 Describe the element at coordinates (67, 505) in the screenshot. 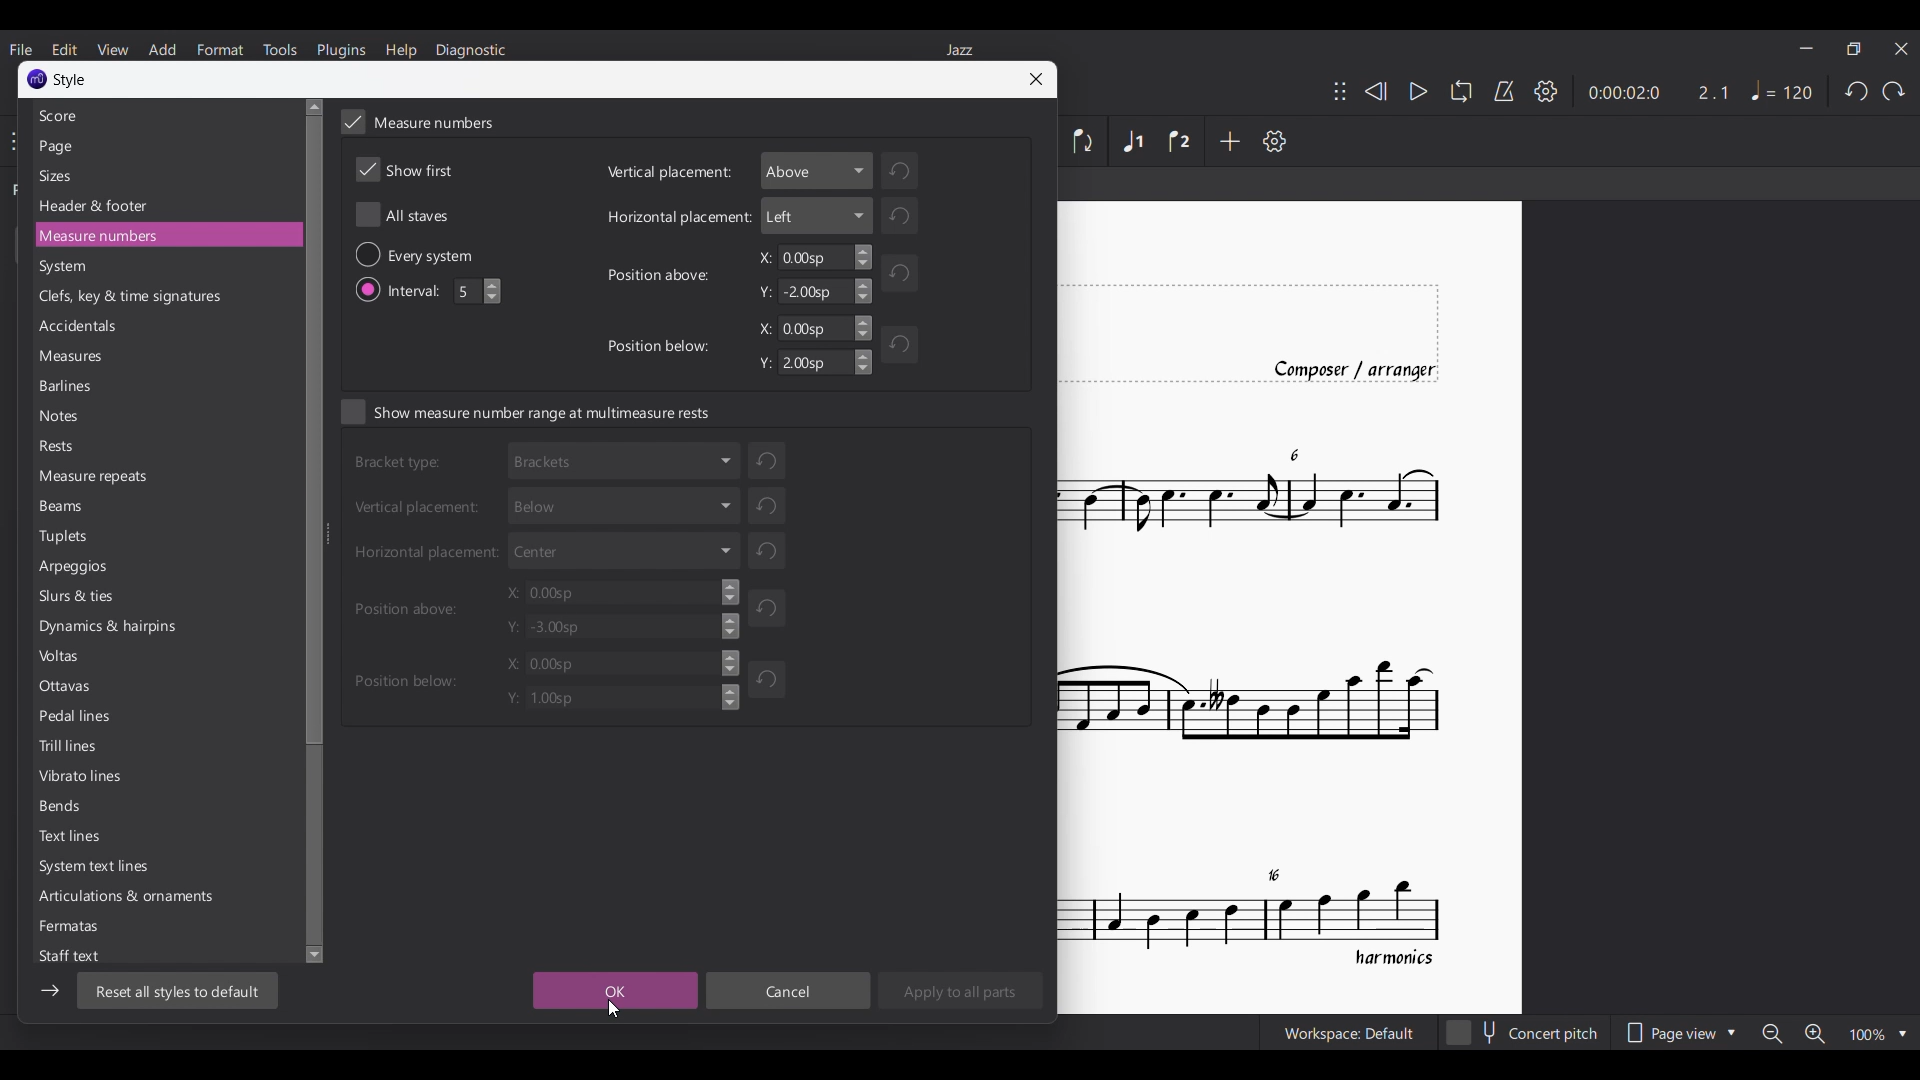

I see `Beams` at that location.